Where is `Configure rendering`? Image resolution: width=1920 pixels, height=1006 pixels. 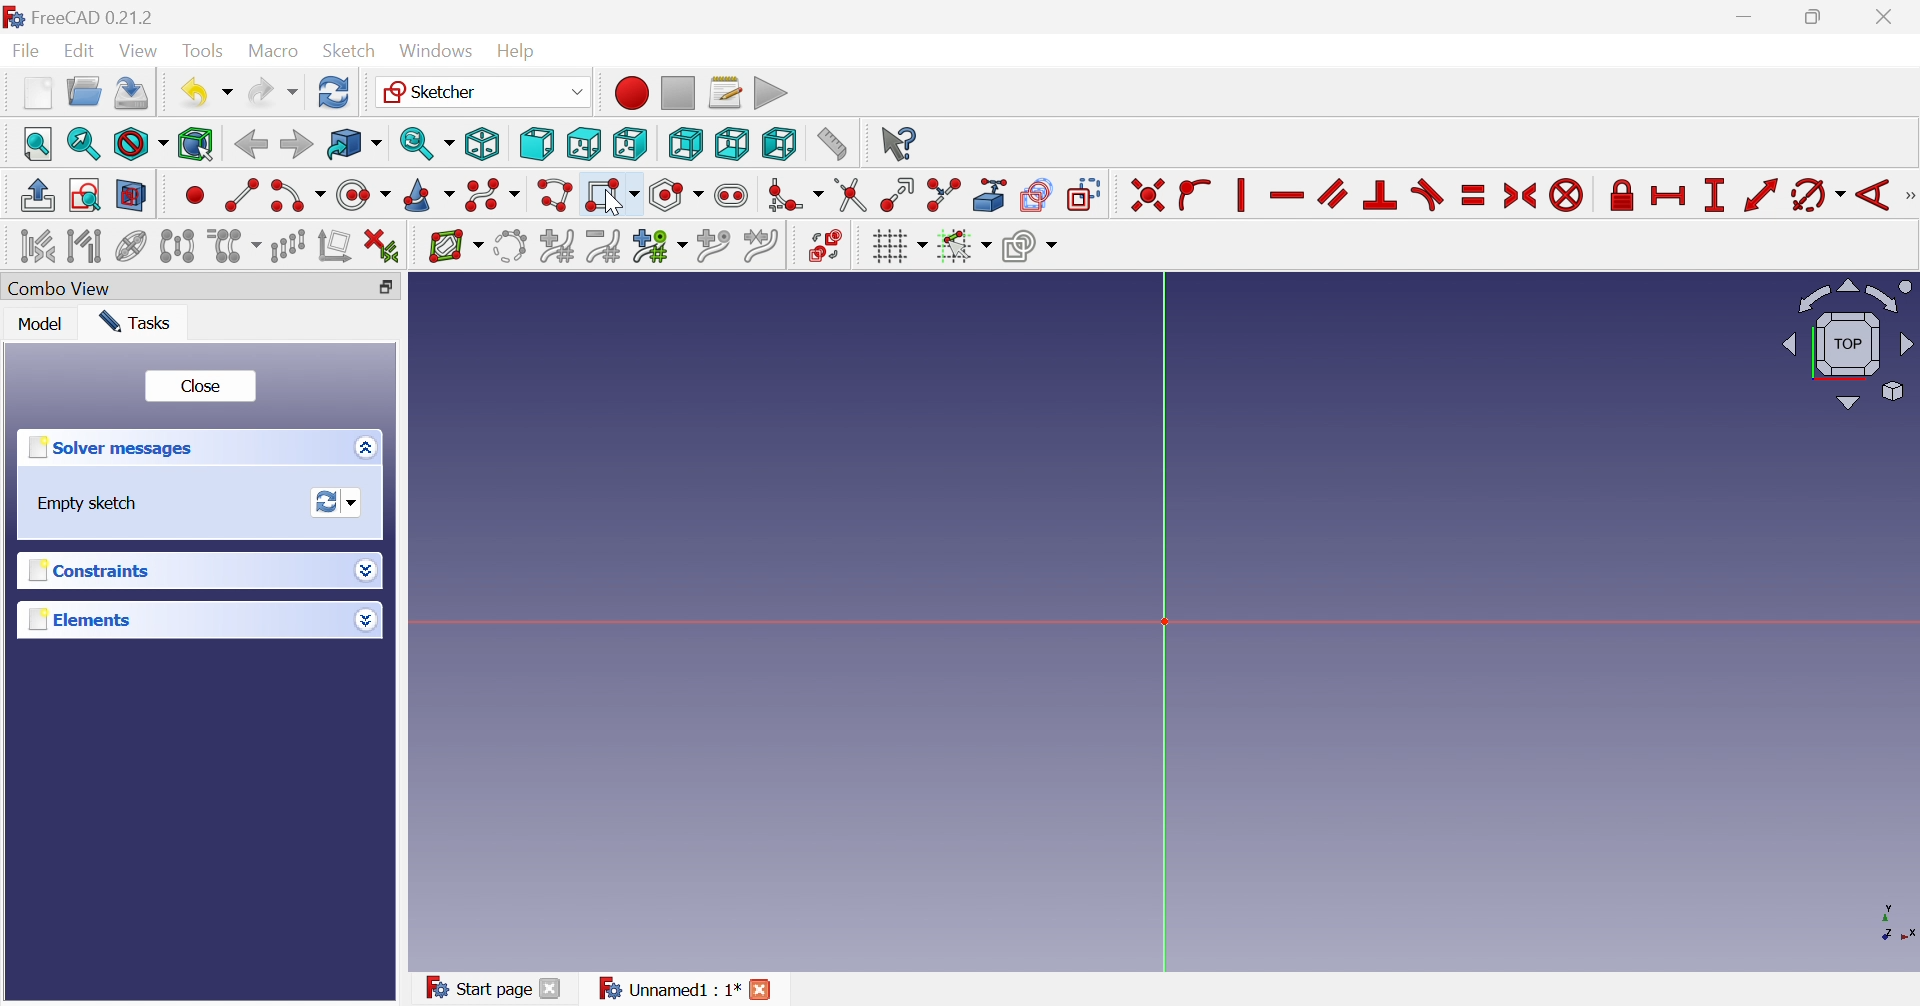
Configure rendering is located at coordinates (1030, 249).